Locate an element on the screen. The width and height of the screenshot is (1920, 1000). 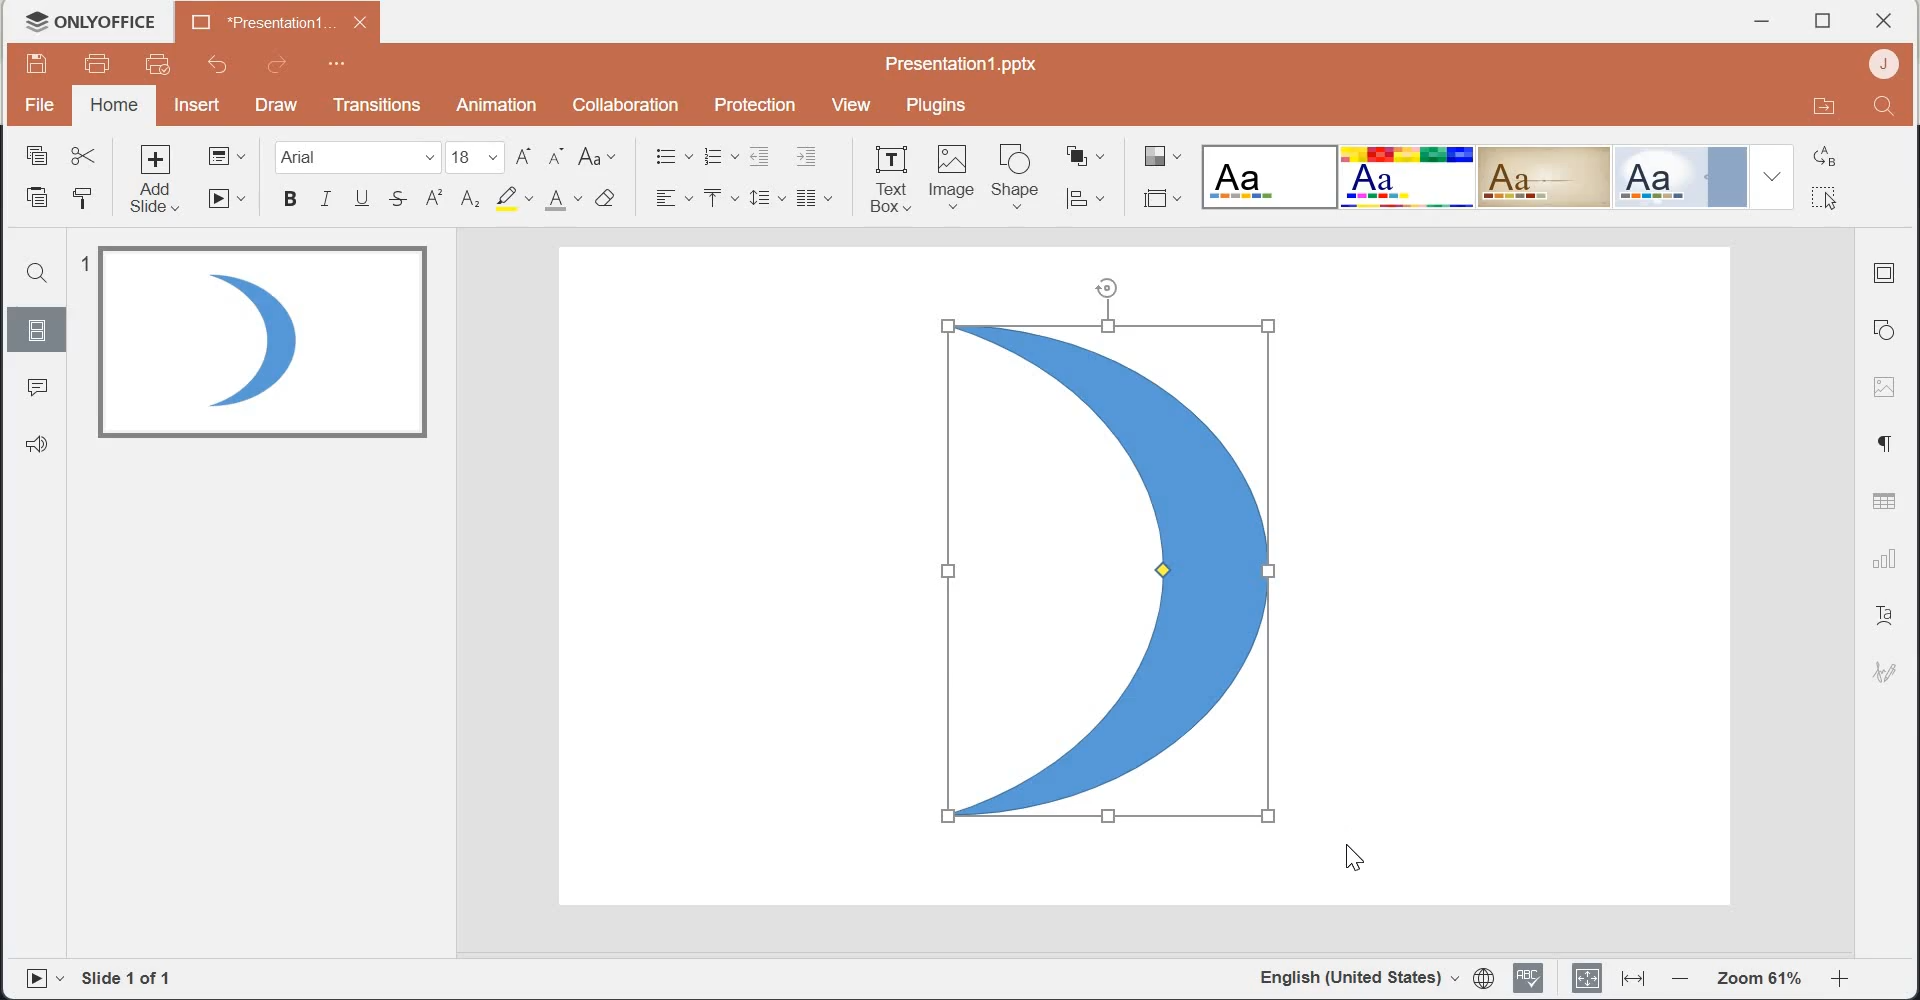
Image is located at coordinates (1886, 389).